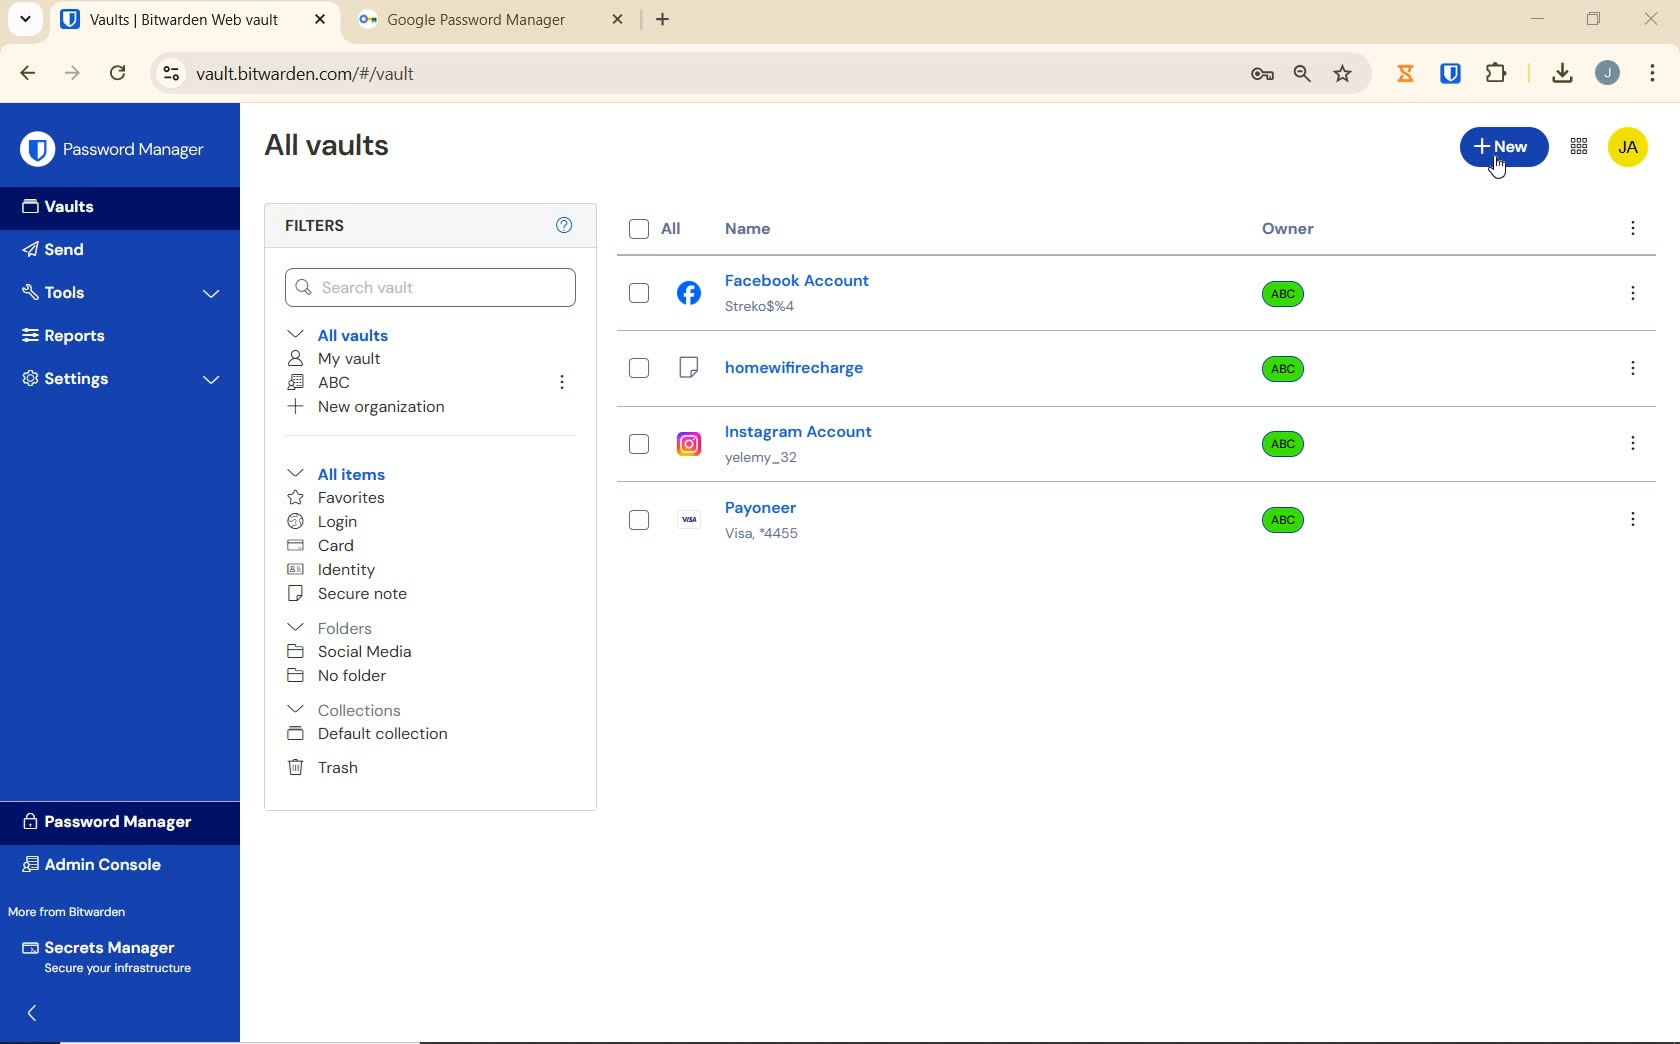 This screenshot has width=1680, height=1044. Describe the element at coordinates (346, 333) in the screenshot. I see `All vaults` at that location.